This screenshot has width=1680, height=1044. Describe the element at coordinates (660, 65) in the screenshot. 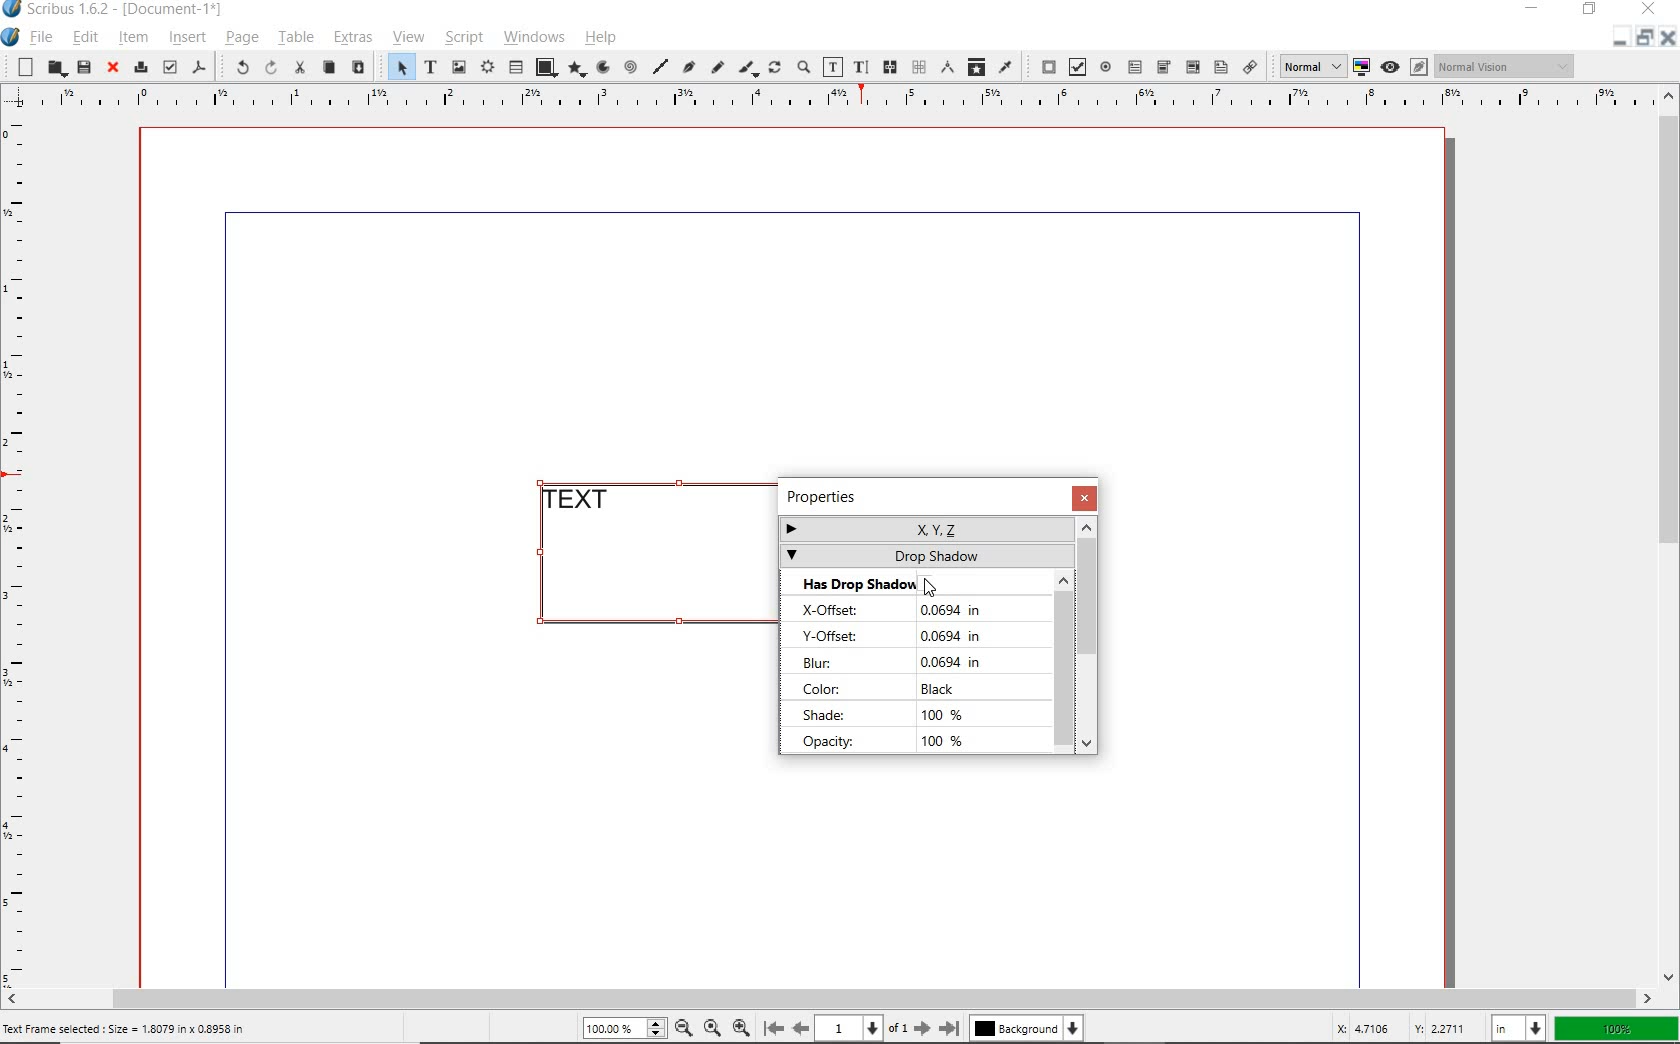

I see `line` at that location.